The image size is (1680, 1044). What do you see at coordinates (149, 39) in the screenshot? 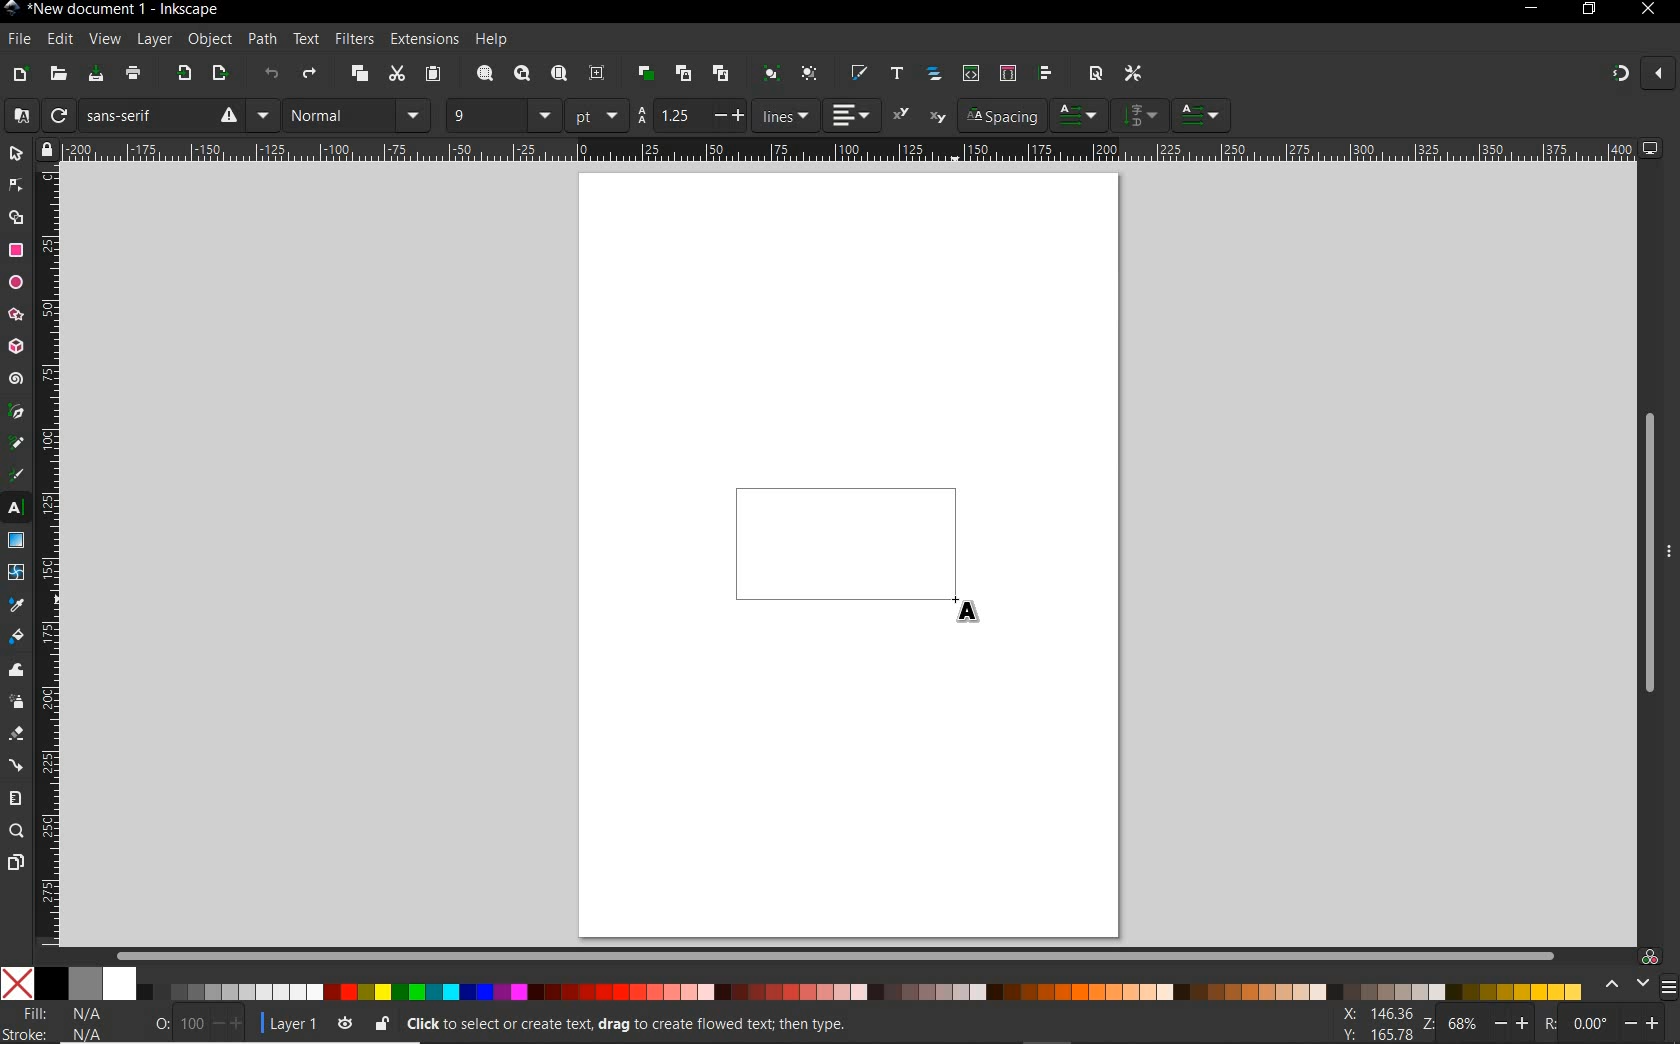
I see `layer` at bounding box center [149, 39].